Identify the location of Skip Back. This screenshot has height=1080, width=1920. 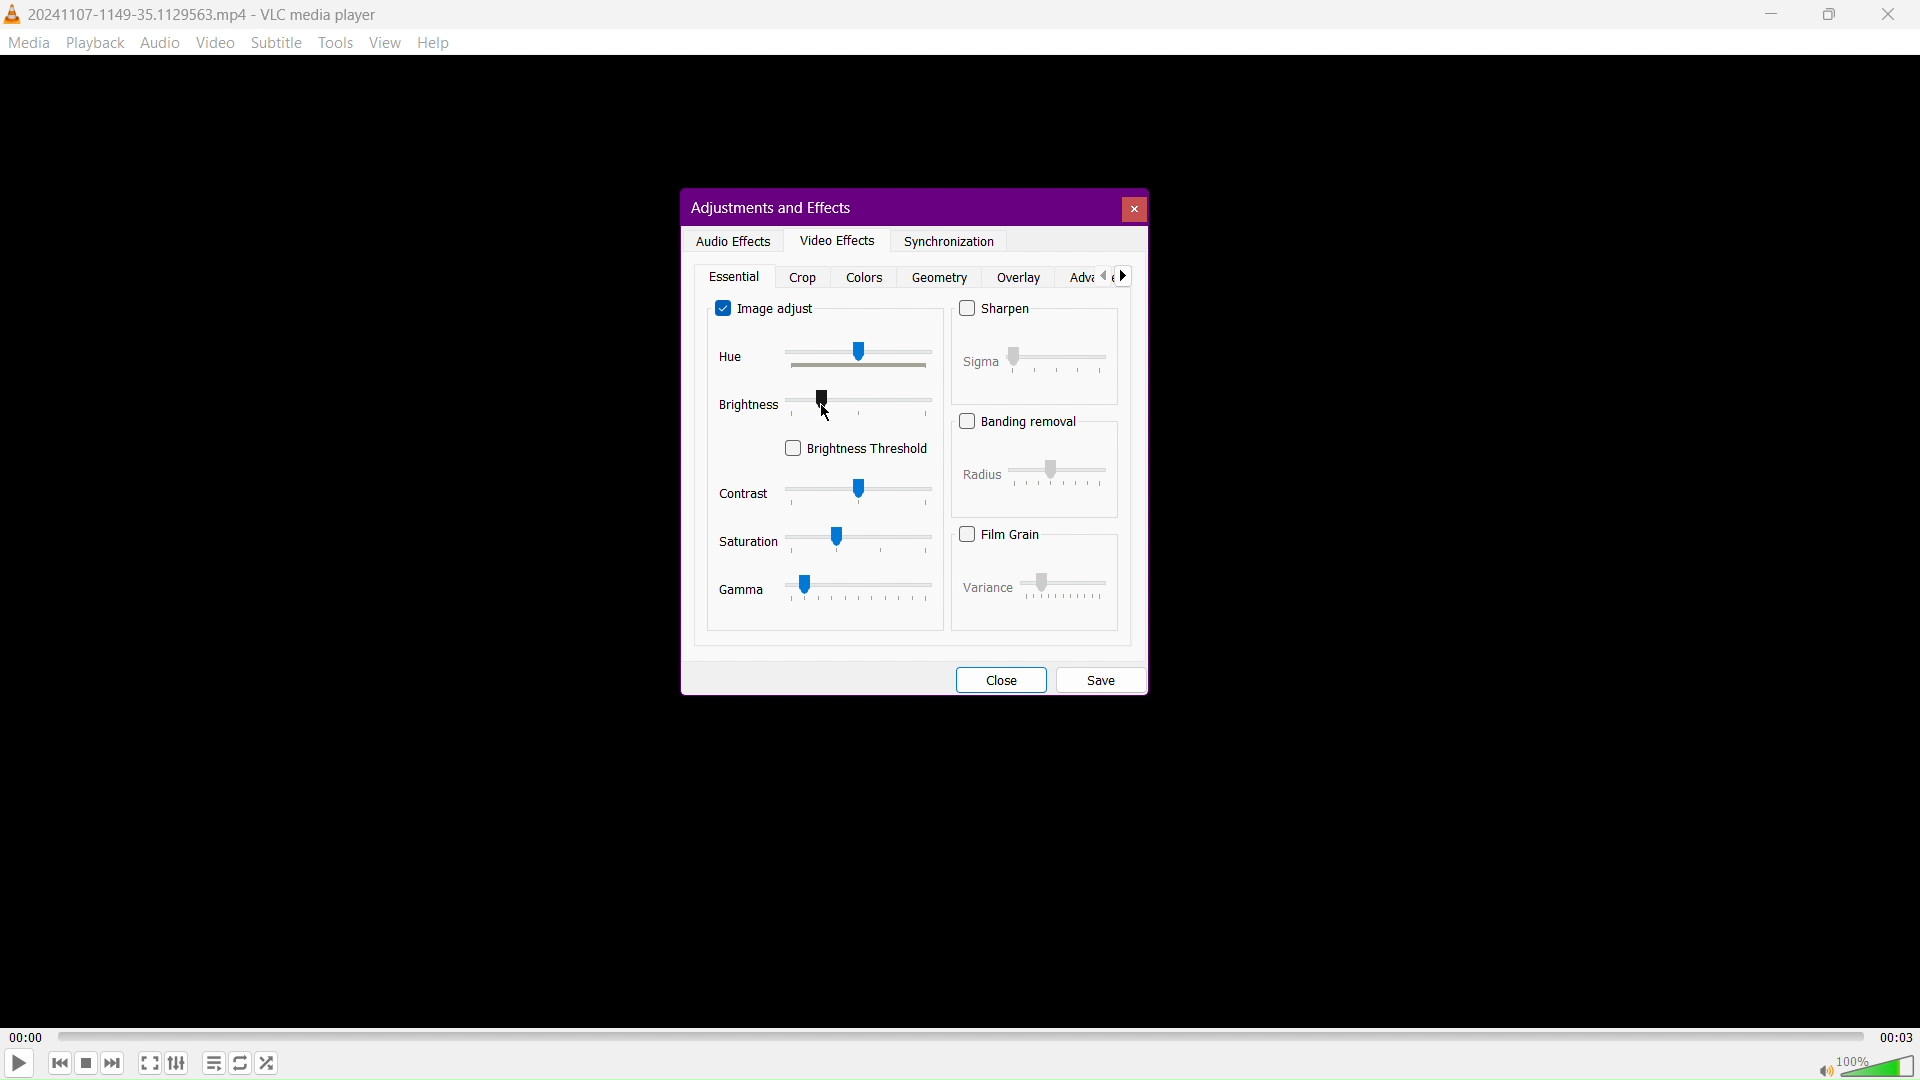
(58, 1064).